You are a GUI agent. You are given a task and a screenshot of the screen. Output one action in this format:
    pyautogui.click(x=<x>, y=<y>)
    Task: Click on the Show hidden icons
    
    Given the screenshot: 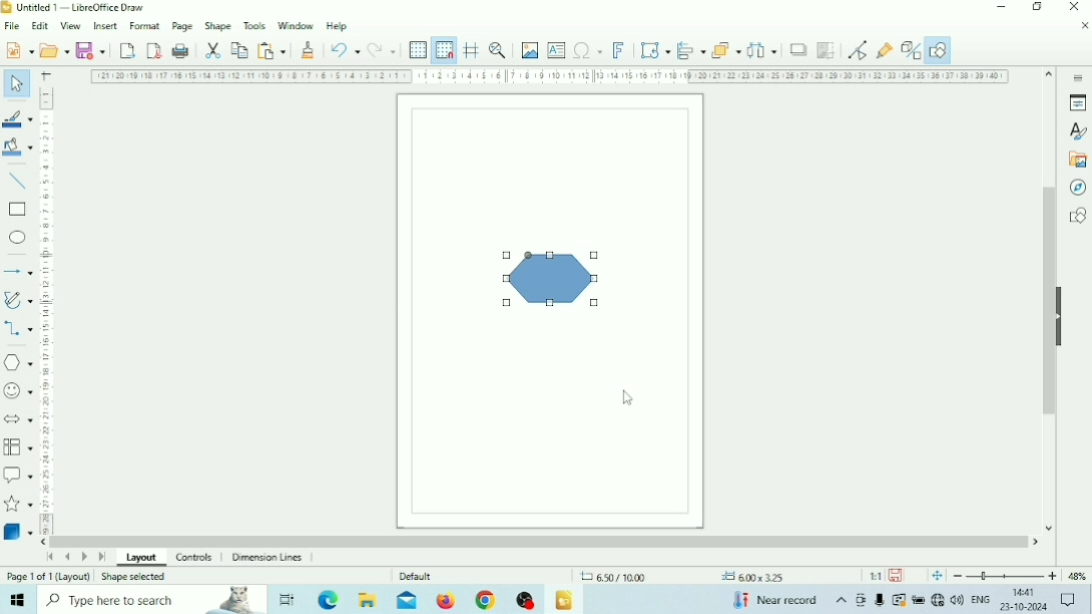 What is the action you would take?
    pyautogui.click(x=841, y=601)
    